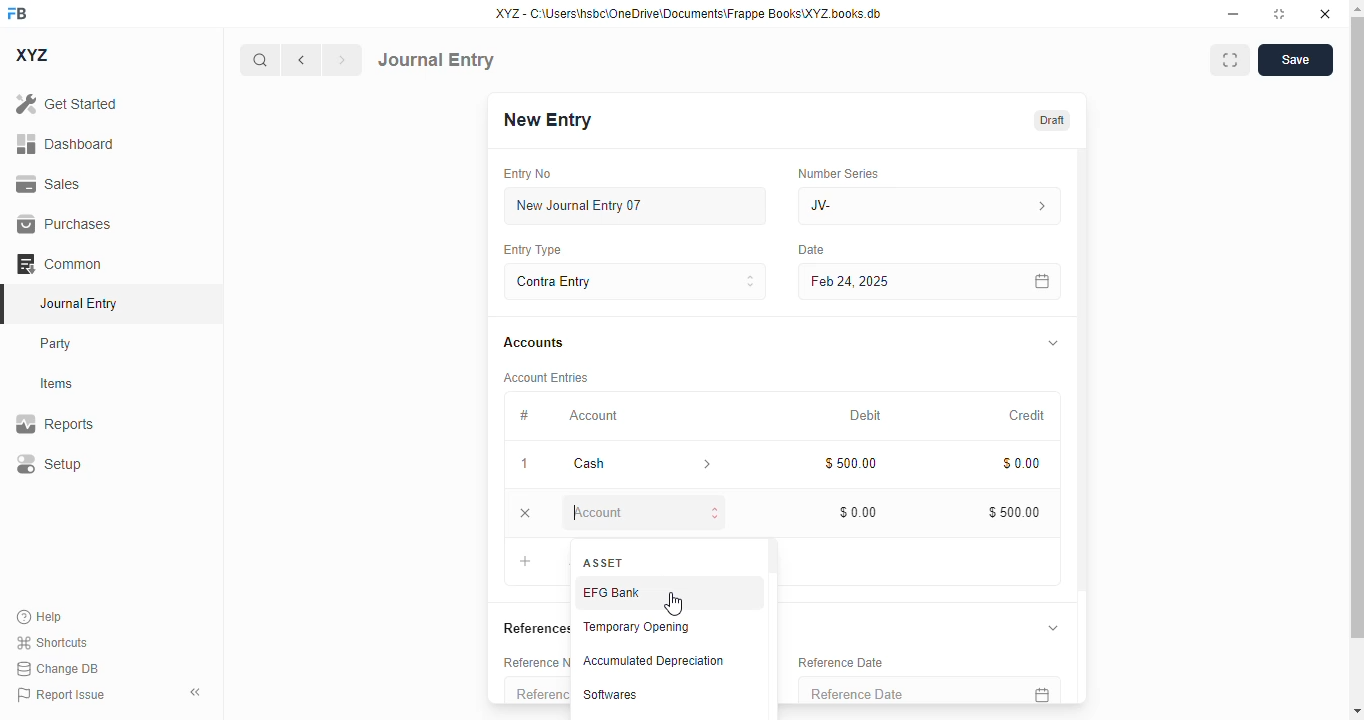 The width and height of the screenshot is (1364, 720). Describe the element at coordinates (343, 60) in the screenshot. I see `next` at that location.